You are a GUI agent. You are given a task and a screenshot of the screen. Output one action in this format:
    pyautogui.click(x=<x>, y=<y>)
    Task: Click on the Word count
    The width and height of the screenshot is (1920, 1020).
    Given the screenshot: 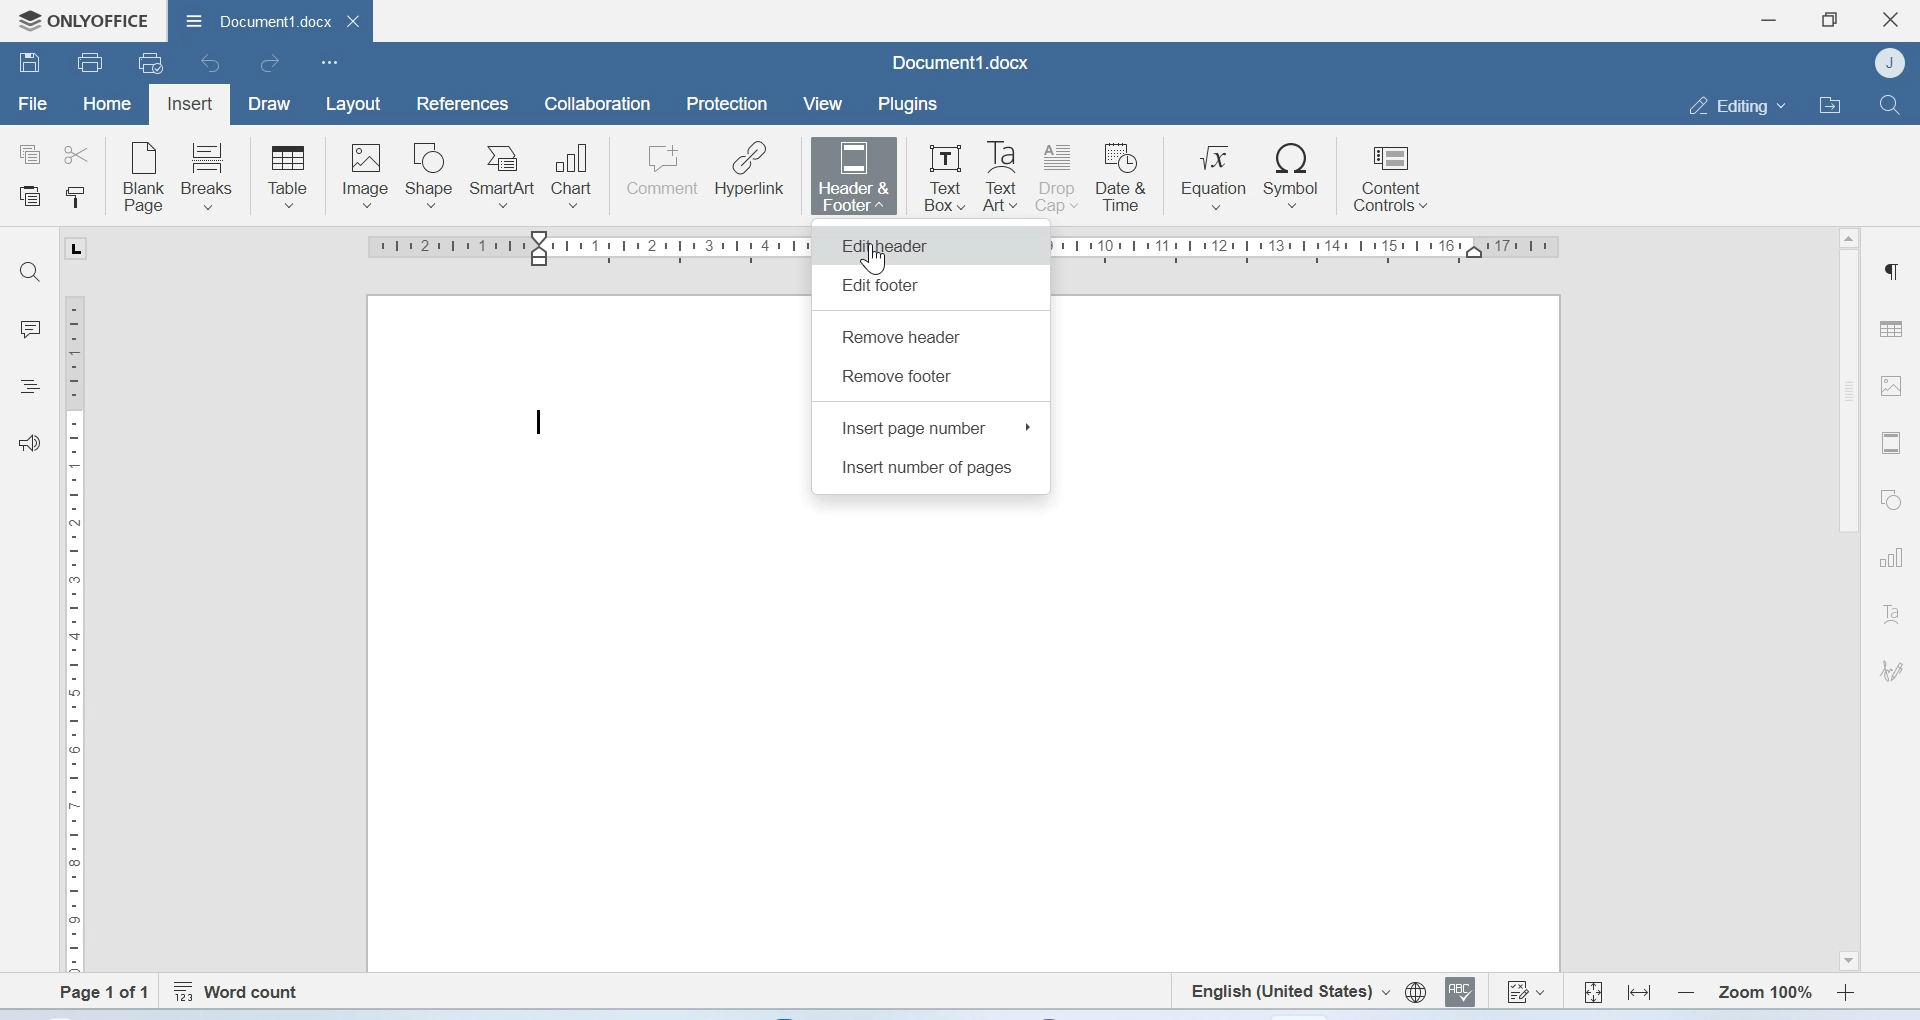 What is the action you would take?
    pyautogui.click(x=241, y=988)
    